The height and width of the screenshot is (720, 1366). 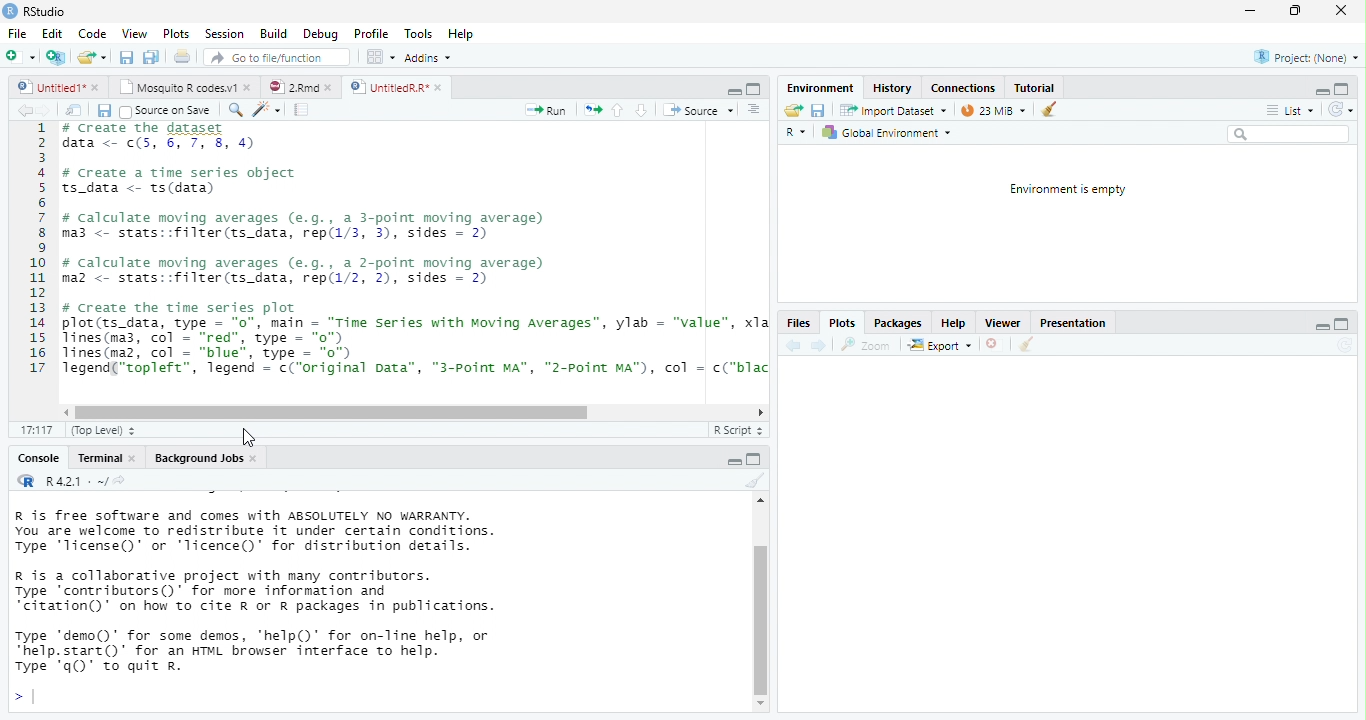 I want to click on Mosquito R codes.v1, so click(x=180, y=86).